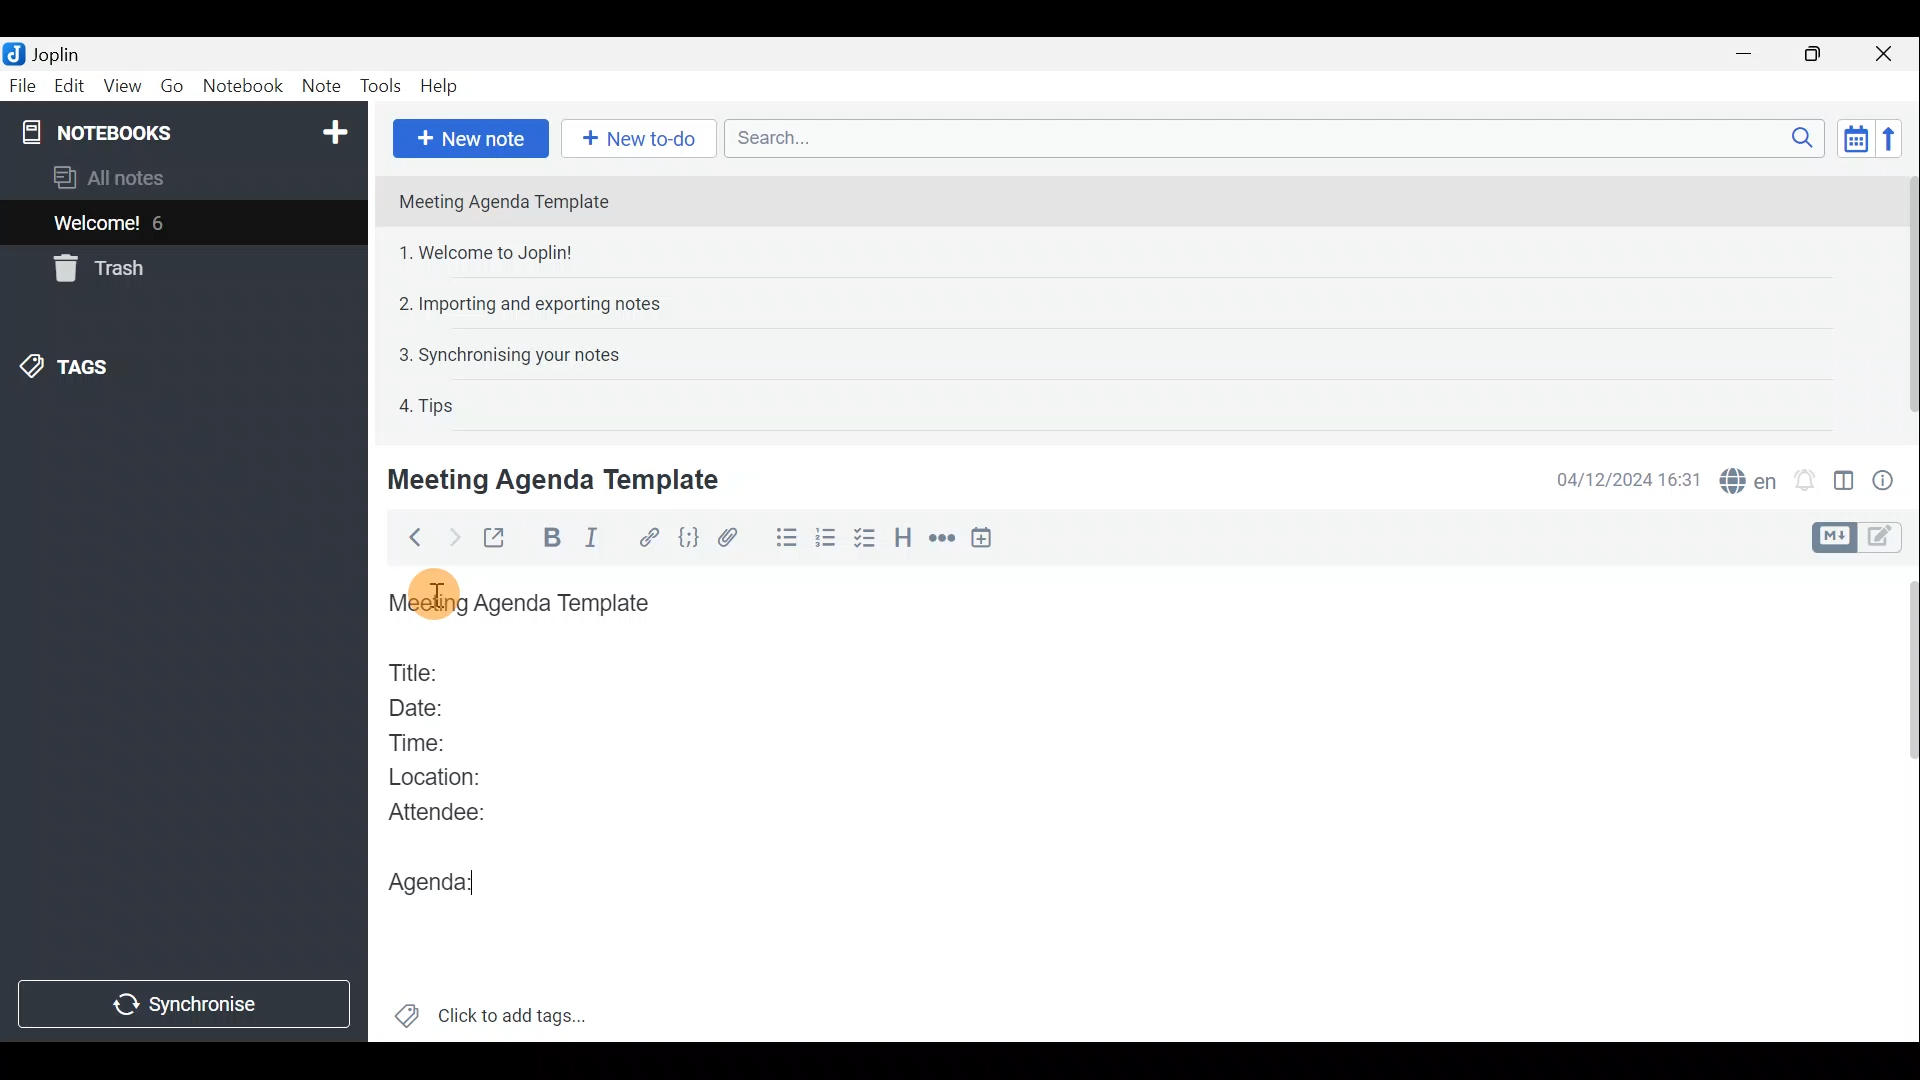 Image resolution: width=1920 pixels, height=1080 pixels. I want to click on Meeting Agenda Template, so click(525, 604).